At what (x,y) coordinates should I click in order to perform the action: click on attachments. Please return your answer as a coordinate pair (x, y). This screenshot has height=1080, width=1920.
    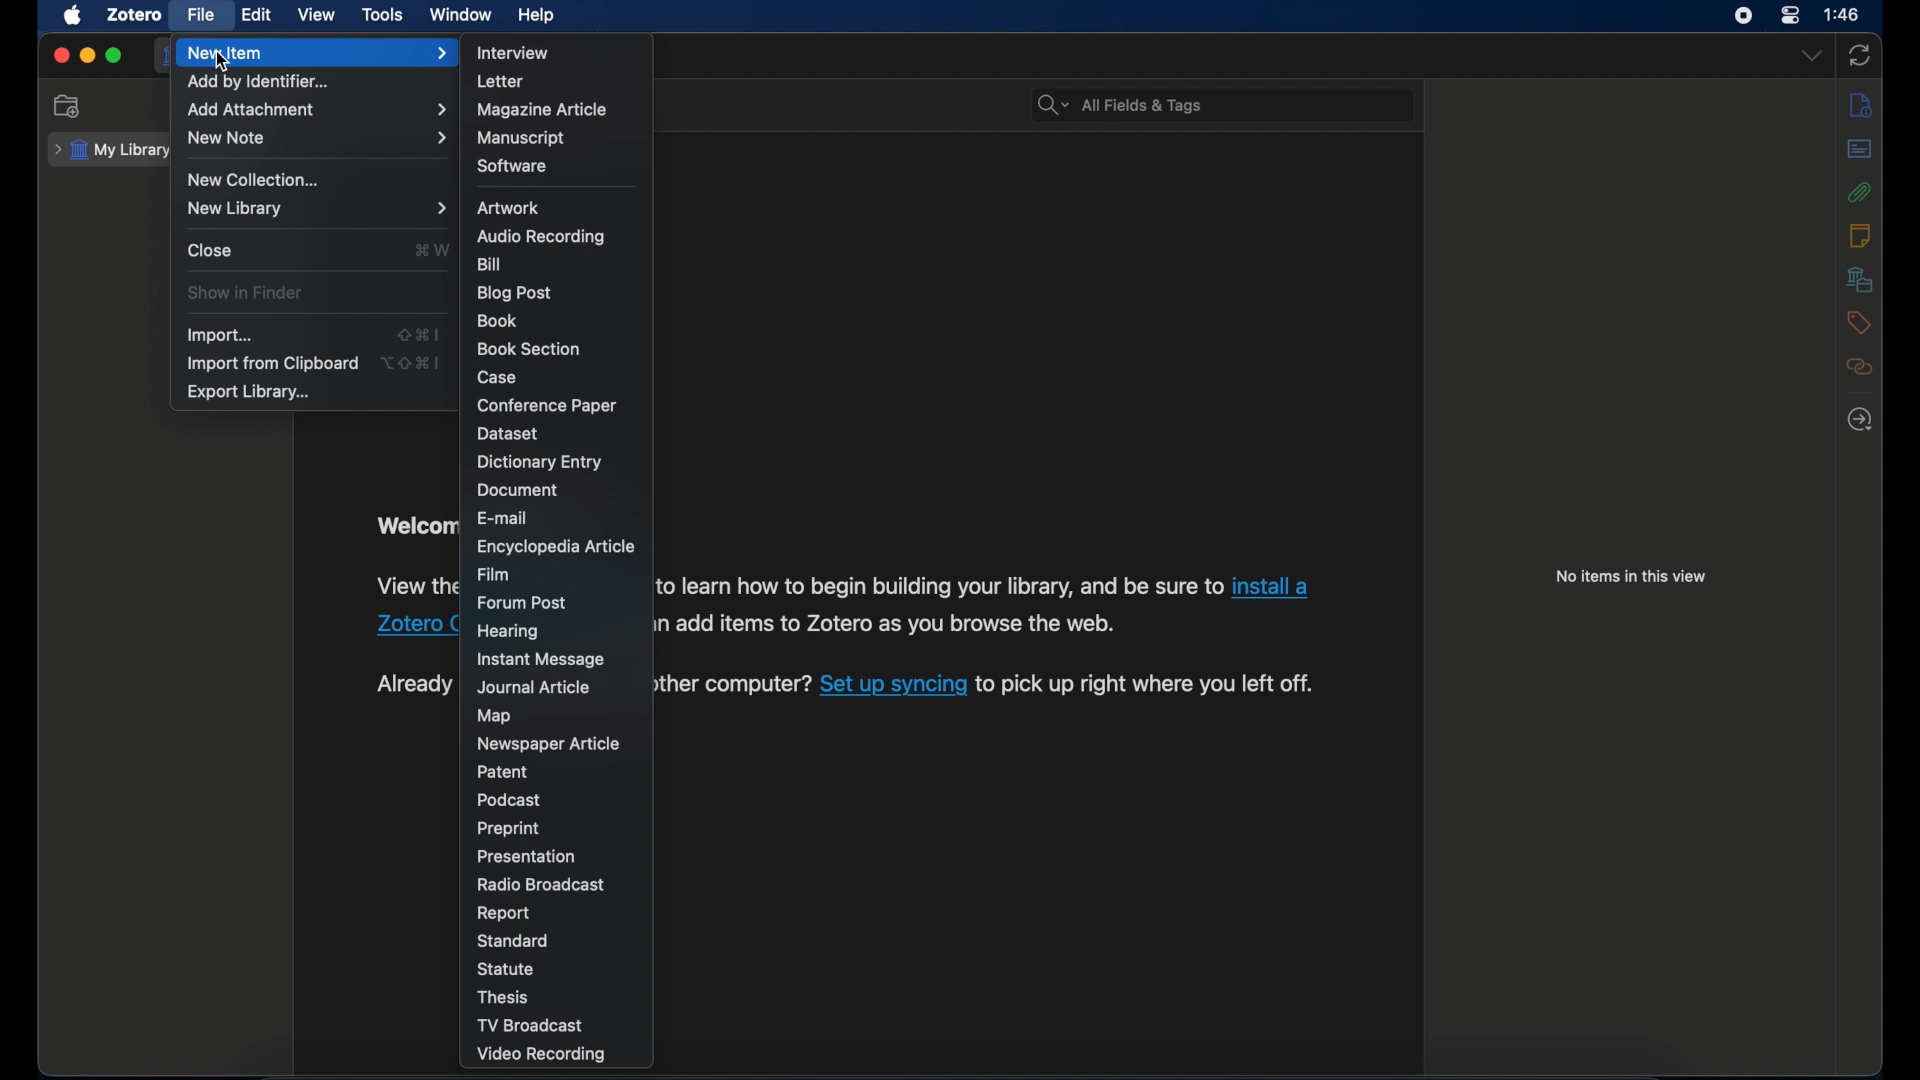
    Looking at the image, I should click on (1859, 192).